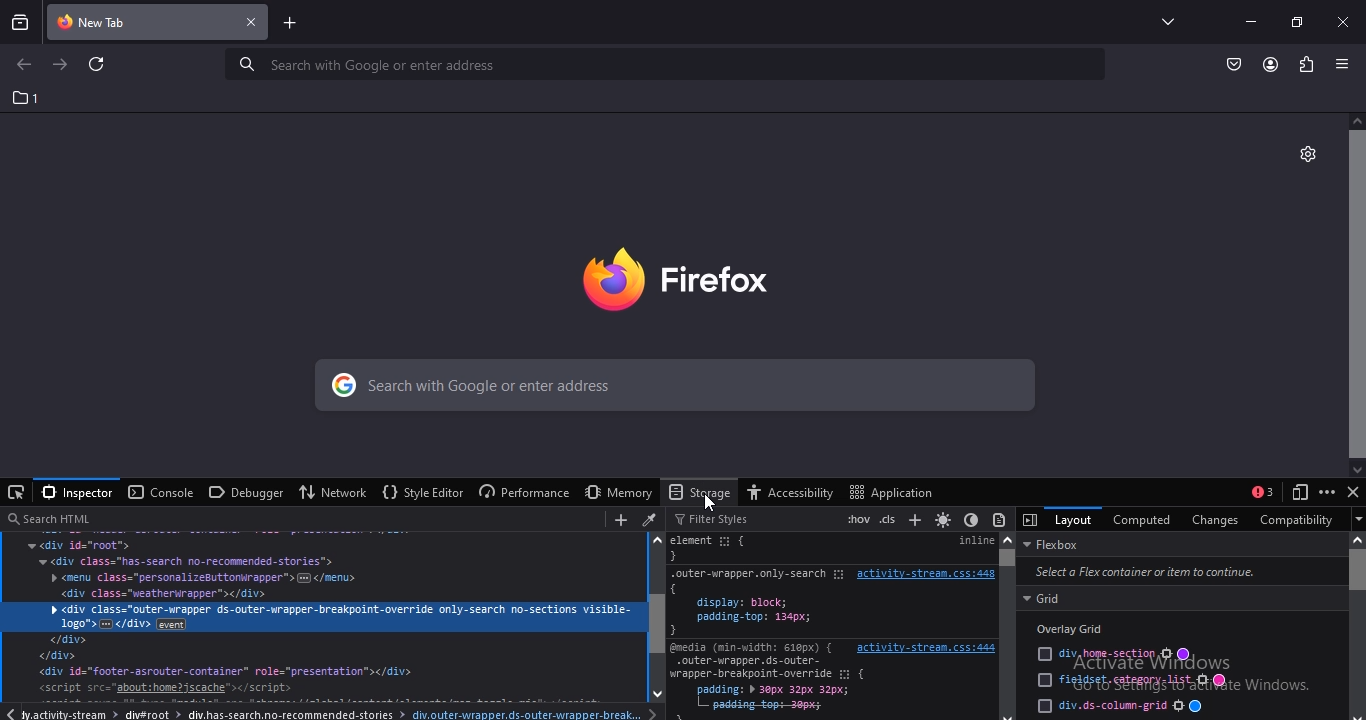 The image size is (1366, 720). I want to click on computed, so click(1141, 517).